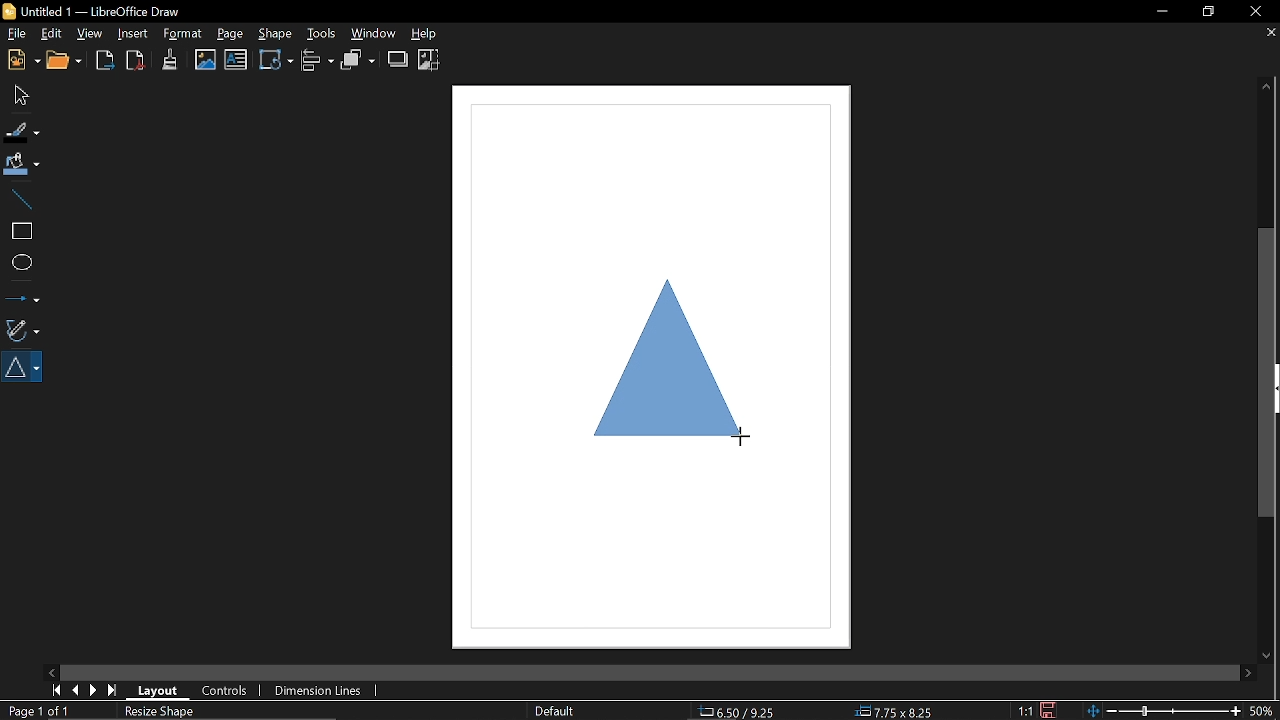 This screenshot has width=1280, height=720. I want to click on Align, so click(319, 61).